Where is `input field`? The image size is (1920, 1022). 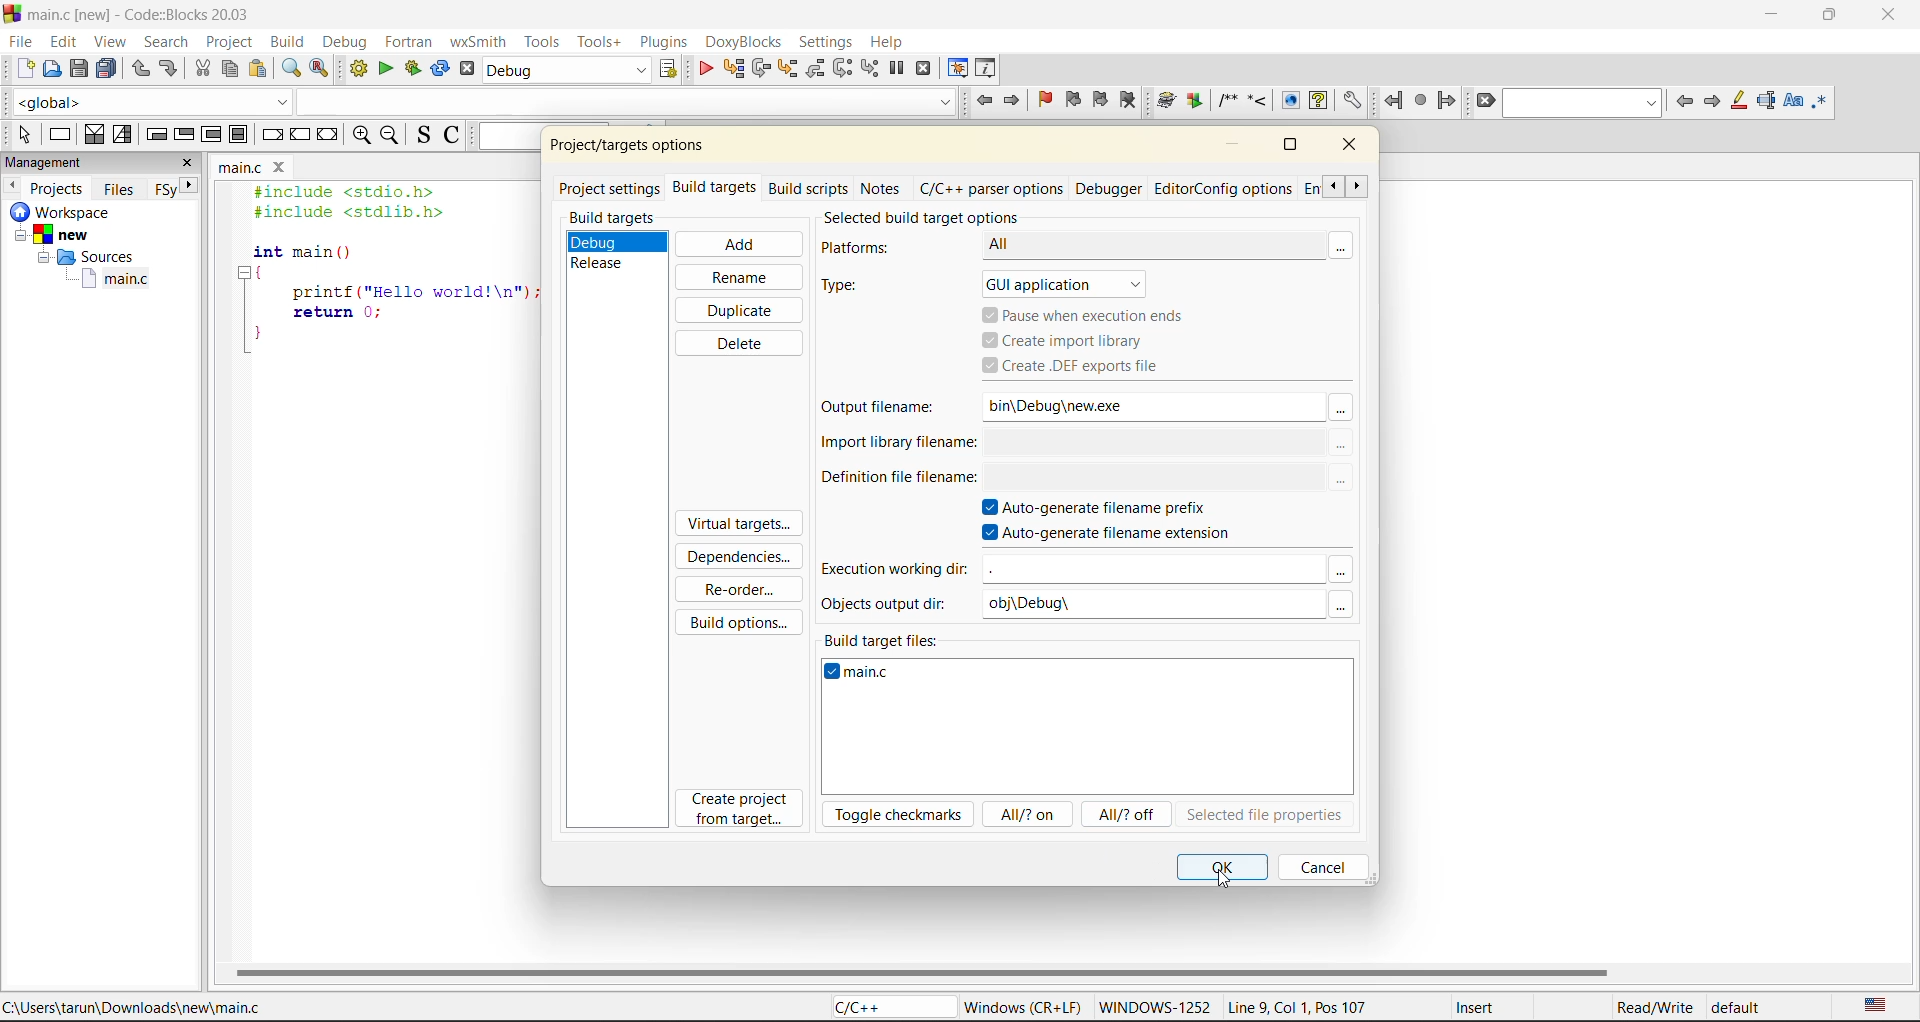
input field is located at coordinates (1149, 567).